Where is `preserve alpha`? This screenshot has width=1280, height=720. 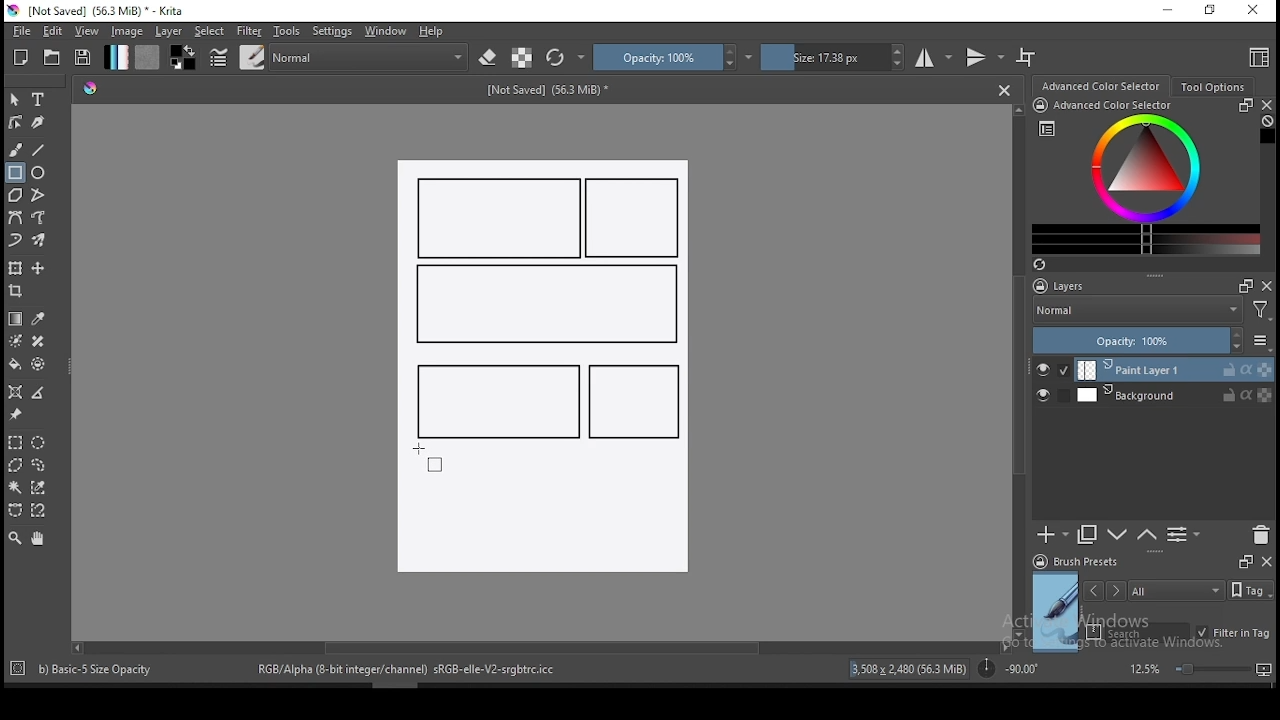
preserve alpha is located at coordinates (522, 59).